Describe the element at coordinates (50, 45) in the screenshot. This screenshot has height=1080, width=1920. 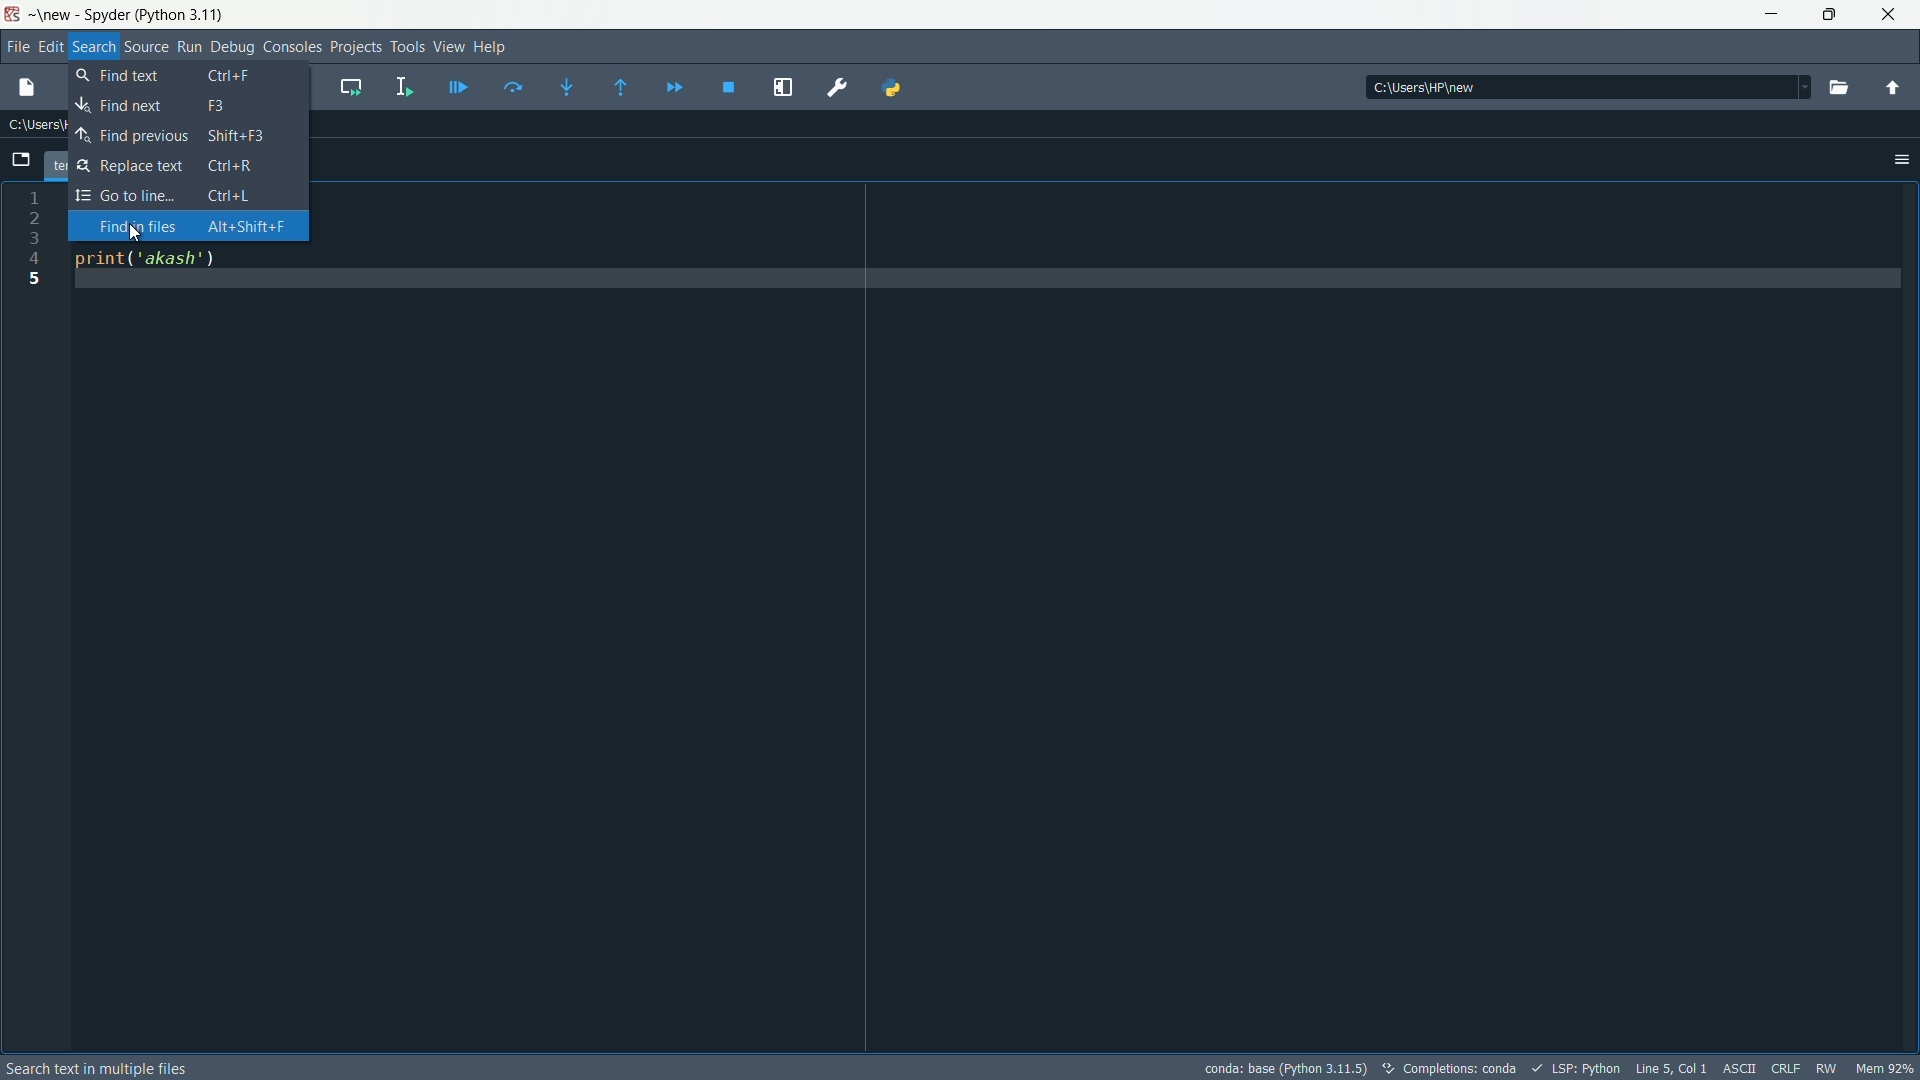
I see `edit menu` at that location.